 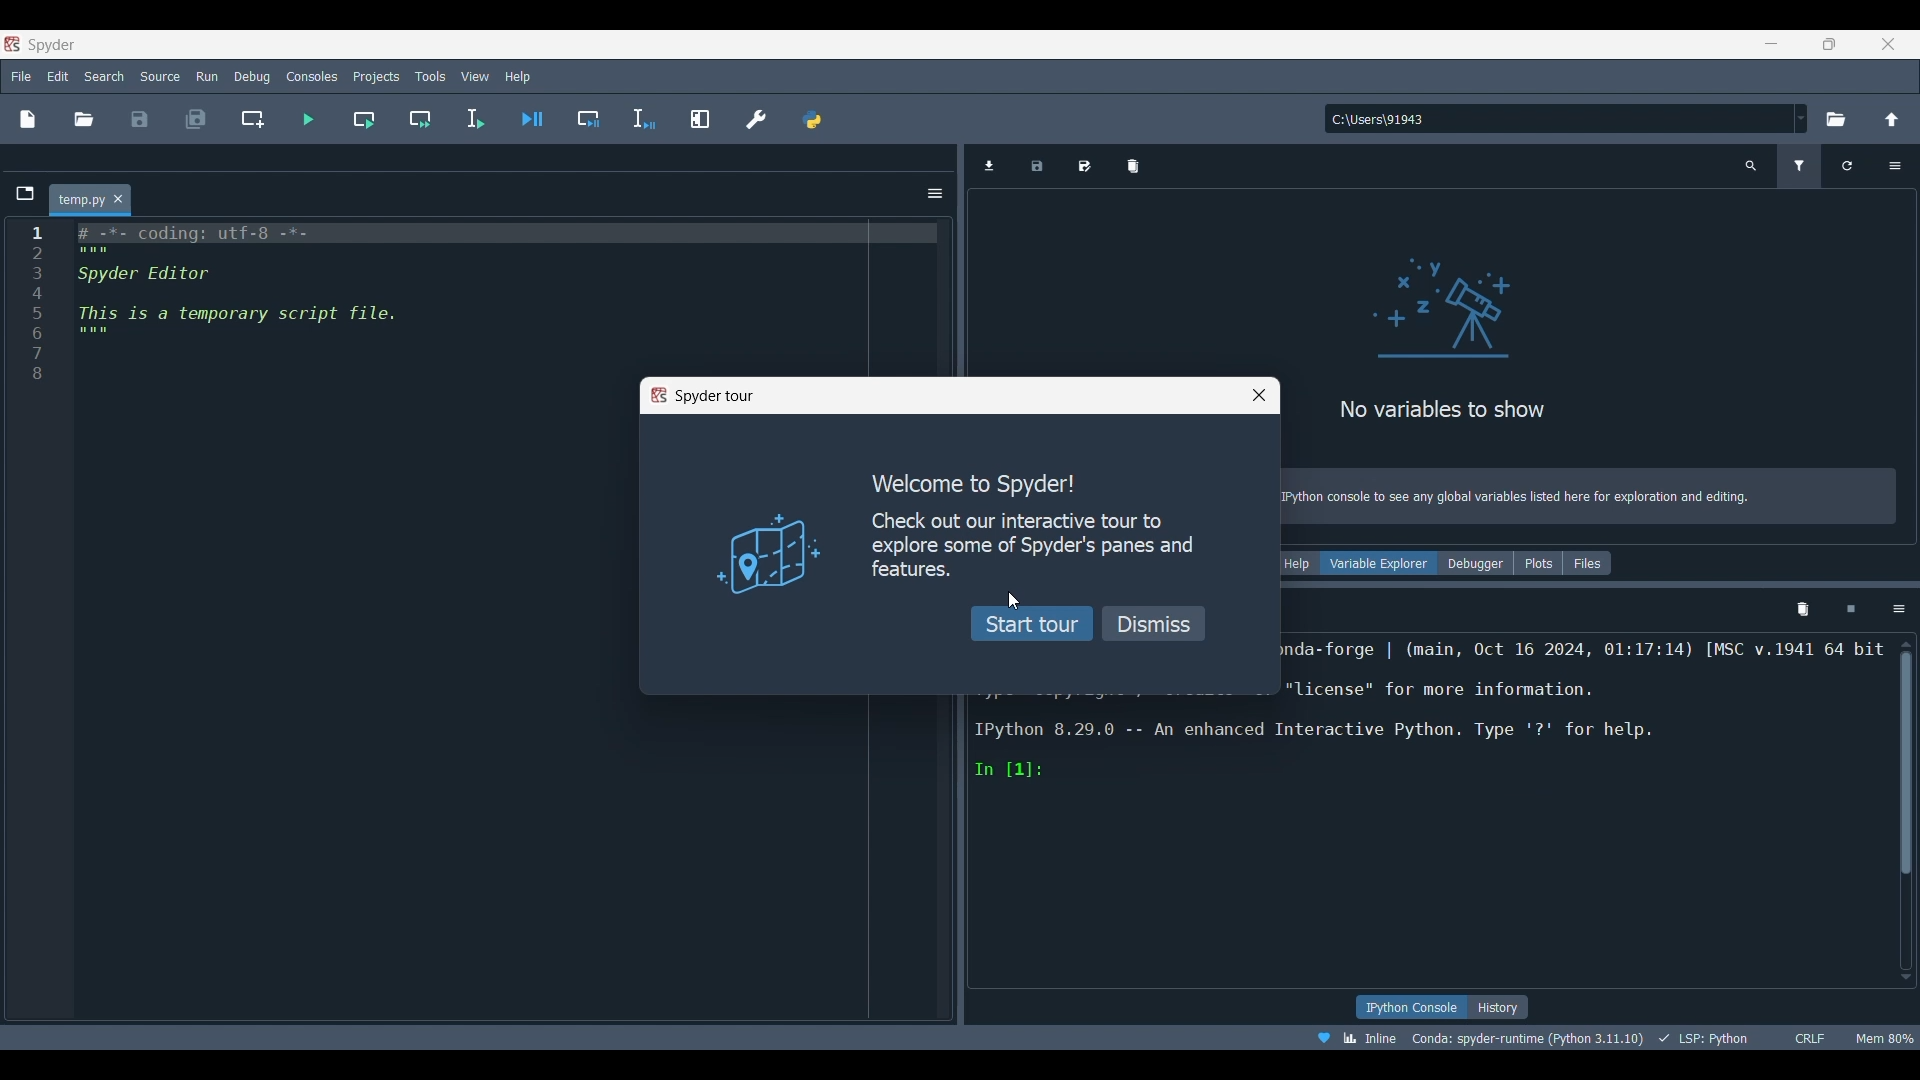 What do you see at coordinates (160, 77) in the screenshot?
I see `Source menu` at bounding box center [160, 77].